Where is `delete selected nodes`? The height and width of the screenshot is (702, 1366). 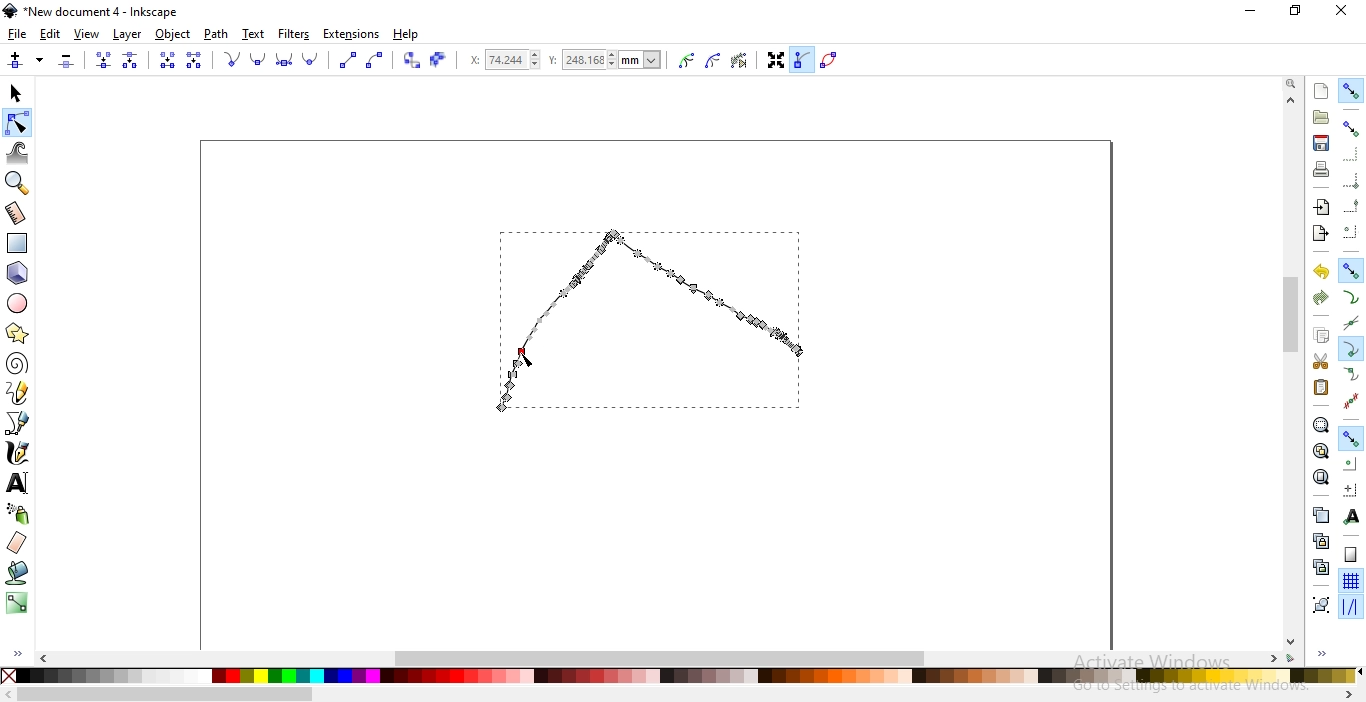 delete selected nodes is located at coordinates (67, 61).